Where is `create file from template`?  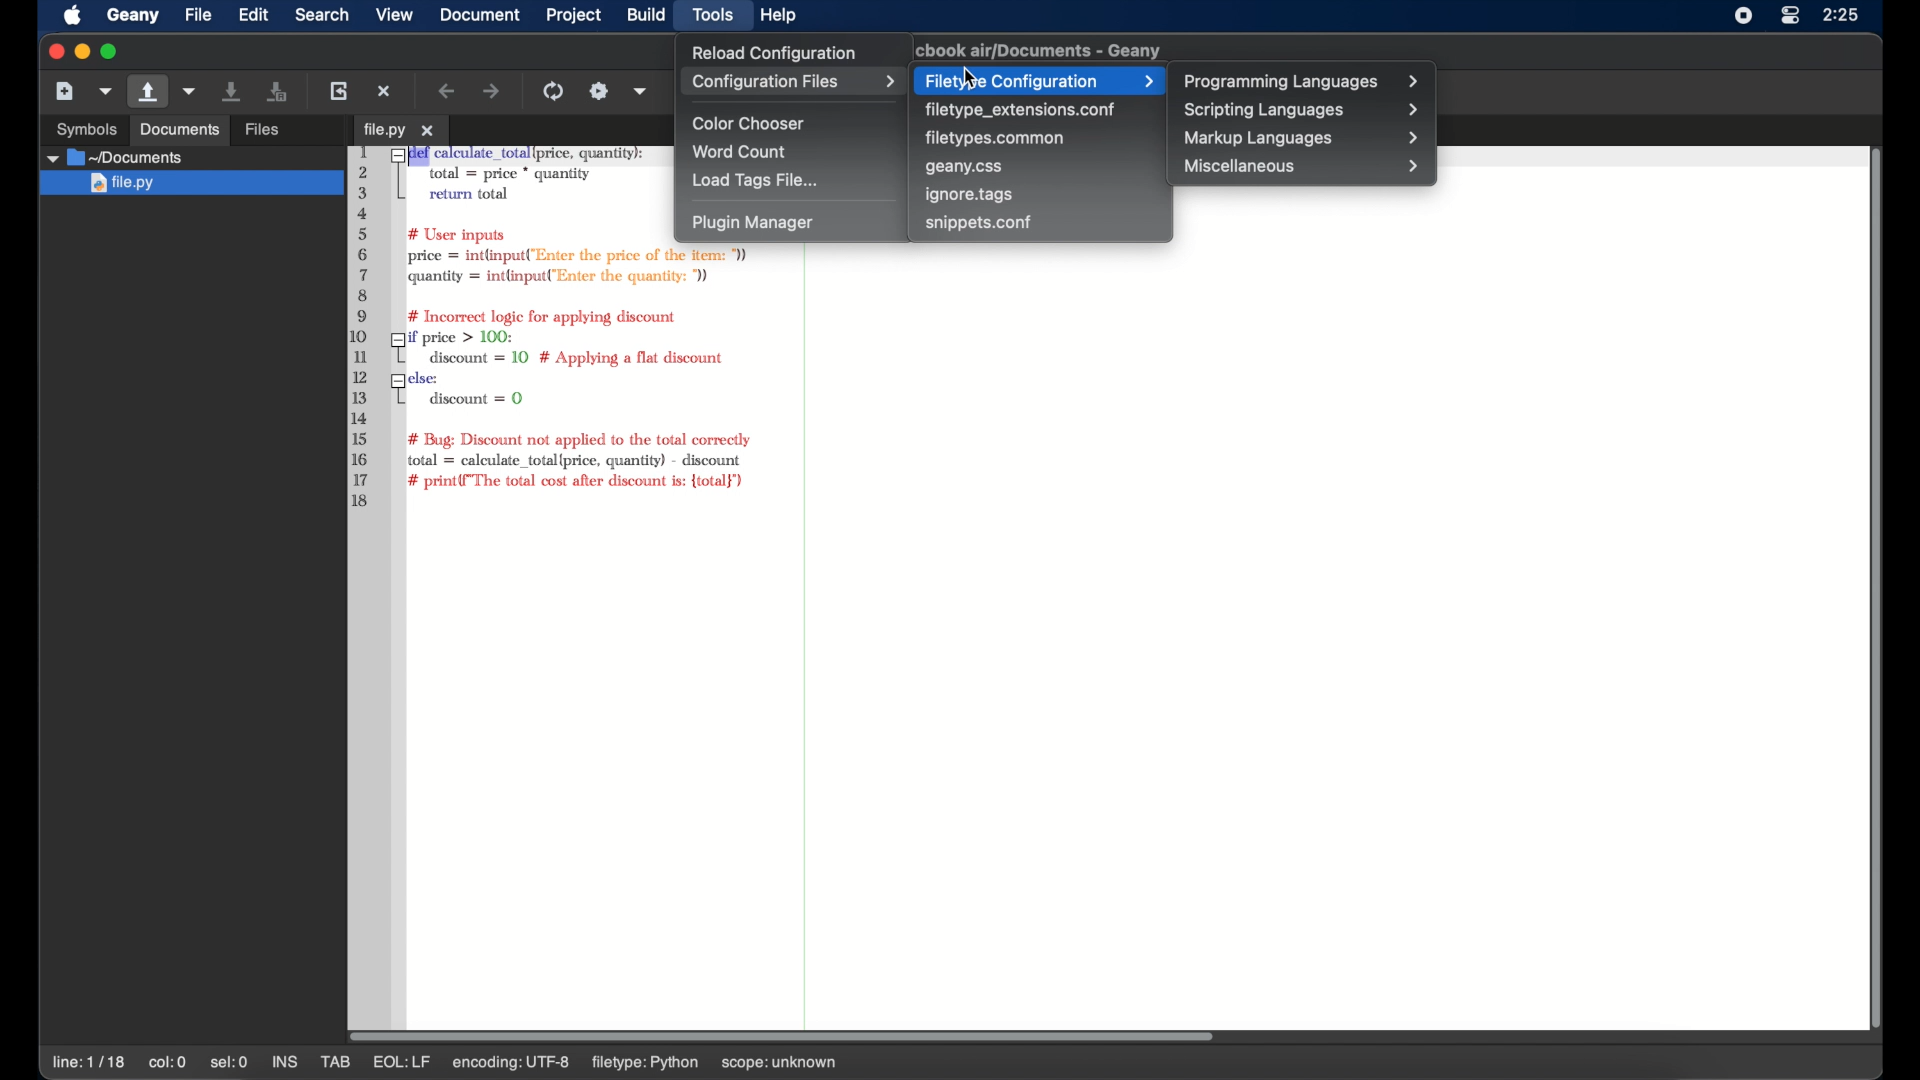
create file from template is located at coordinates (107, 91).